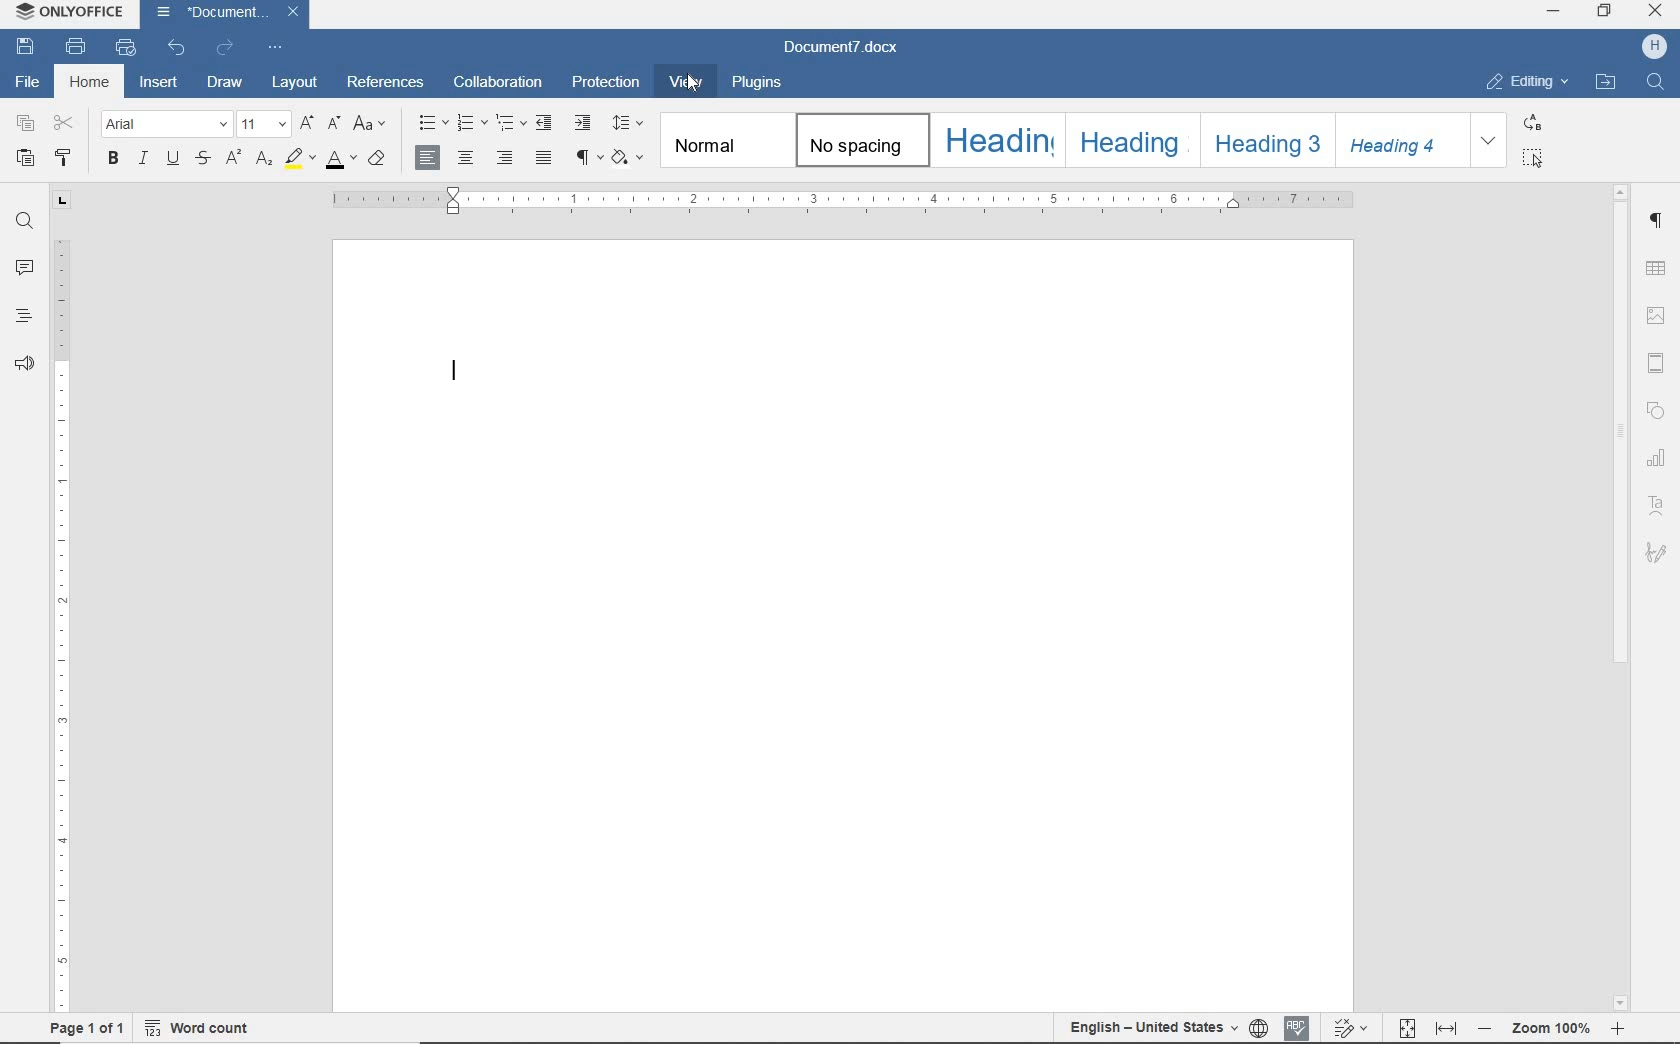 The image size is (1680, 1044). I want to click on PLUGINS, so click(764, 85).